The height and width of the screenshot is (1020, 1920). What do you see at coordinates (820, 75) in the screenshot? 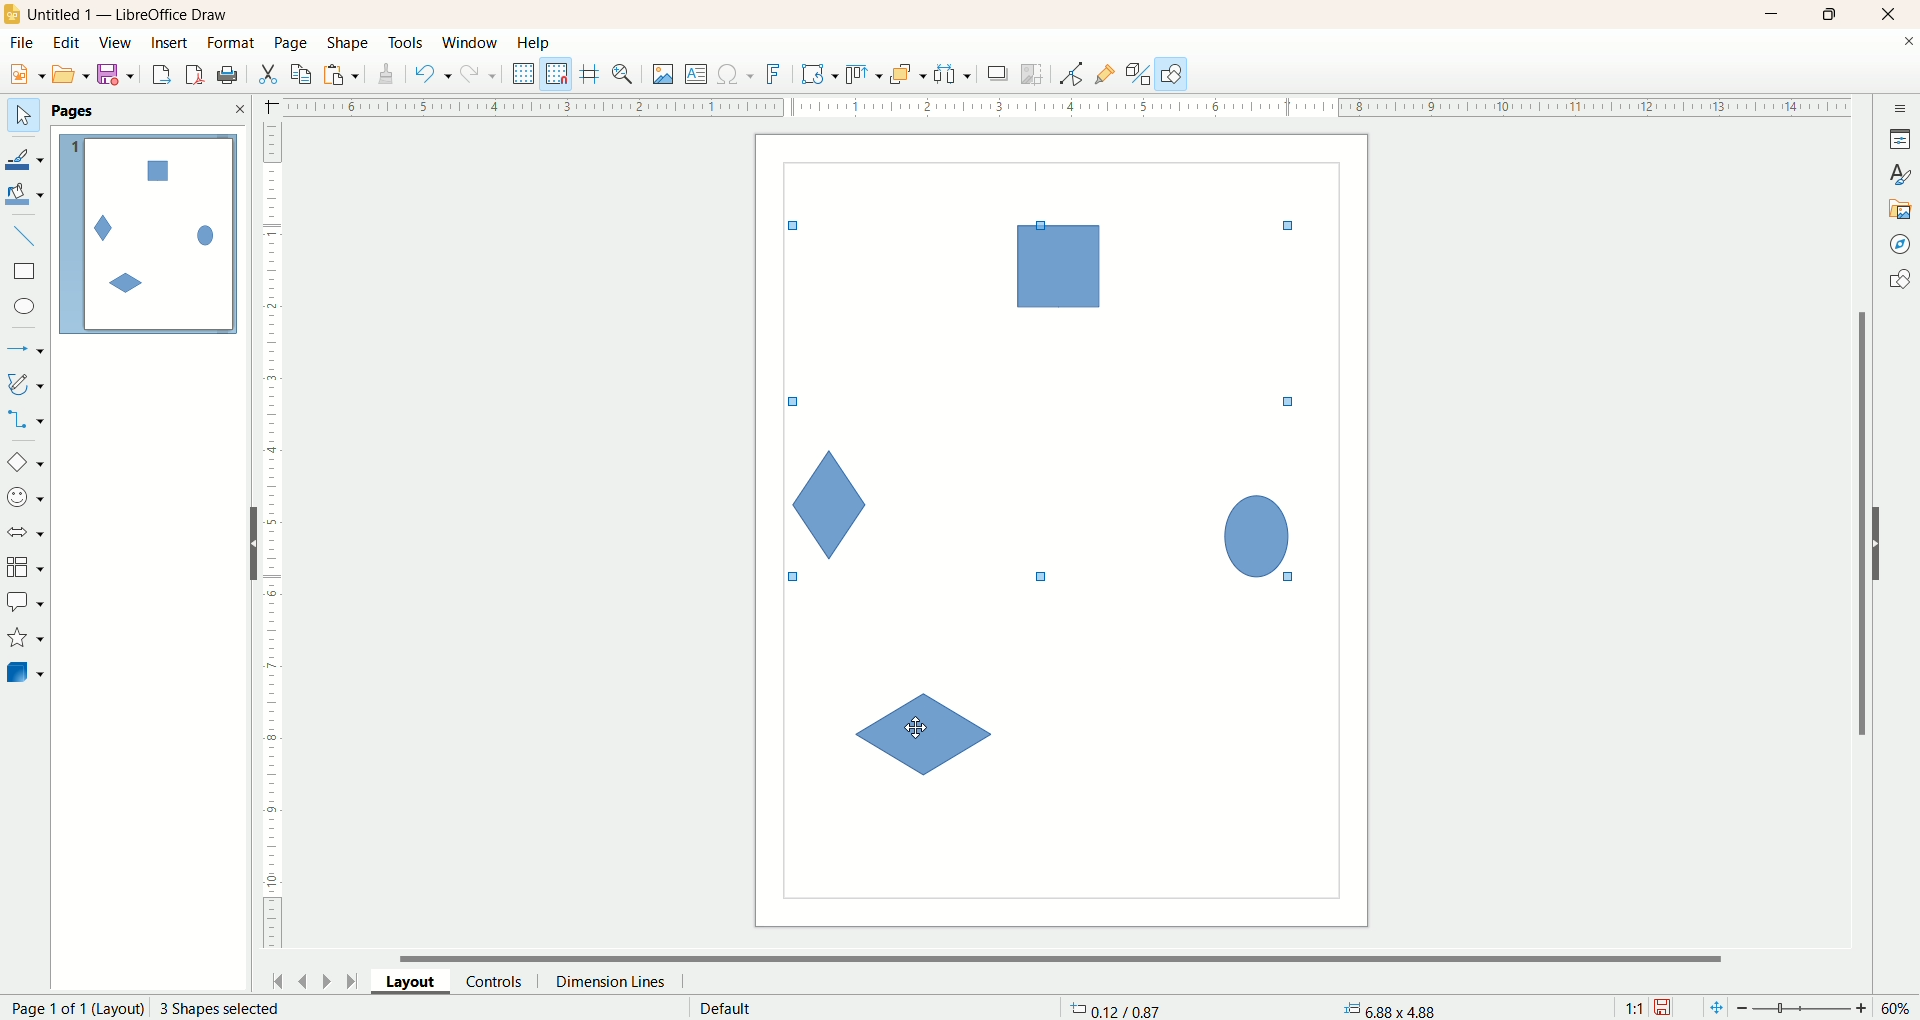
I see `transformation` at bounding box center [820, 75].